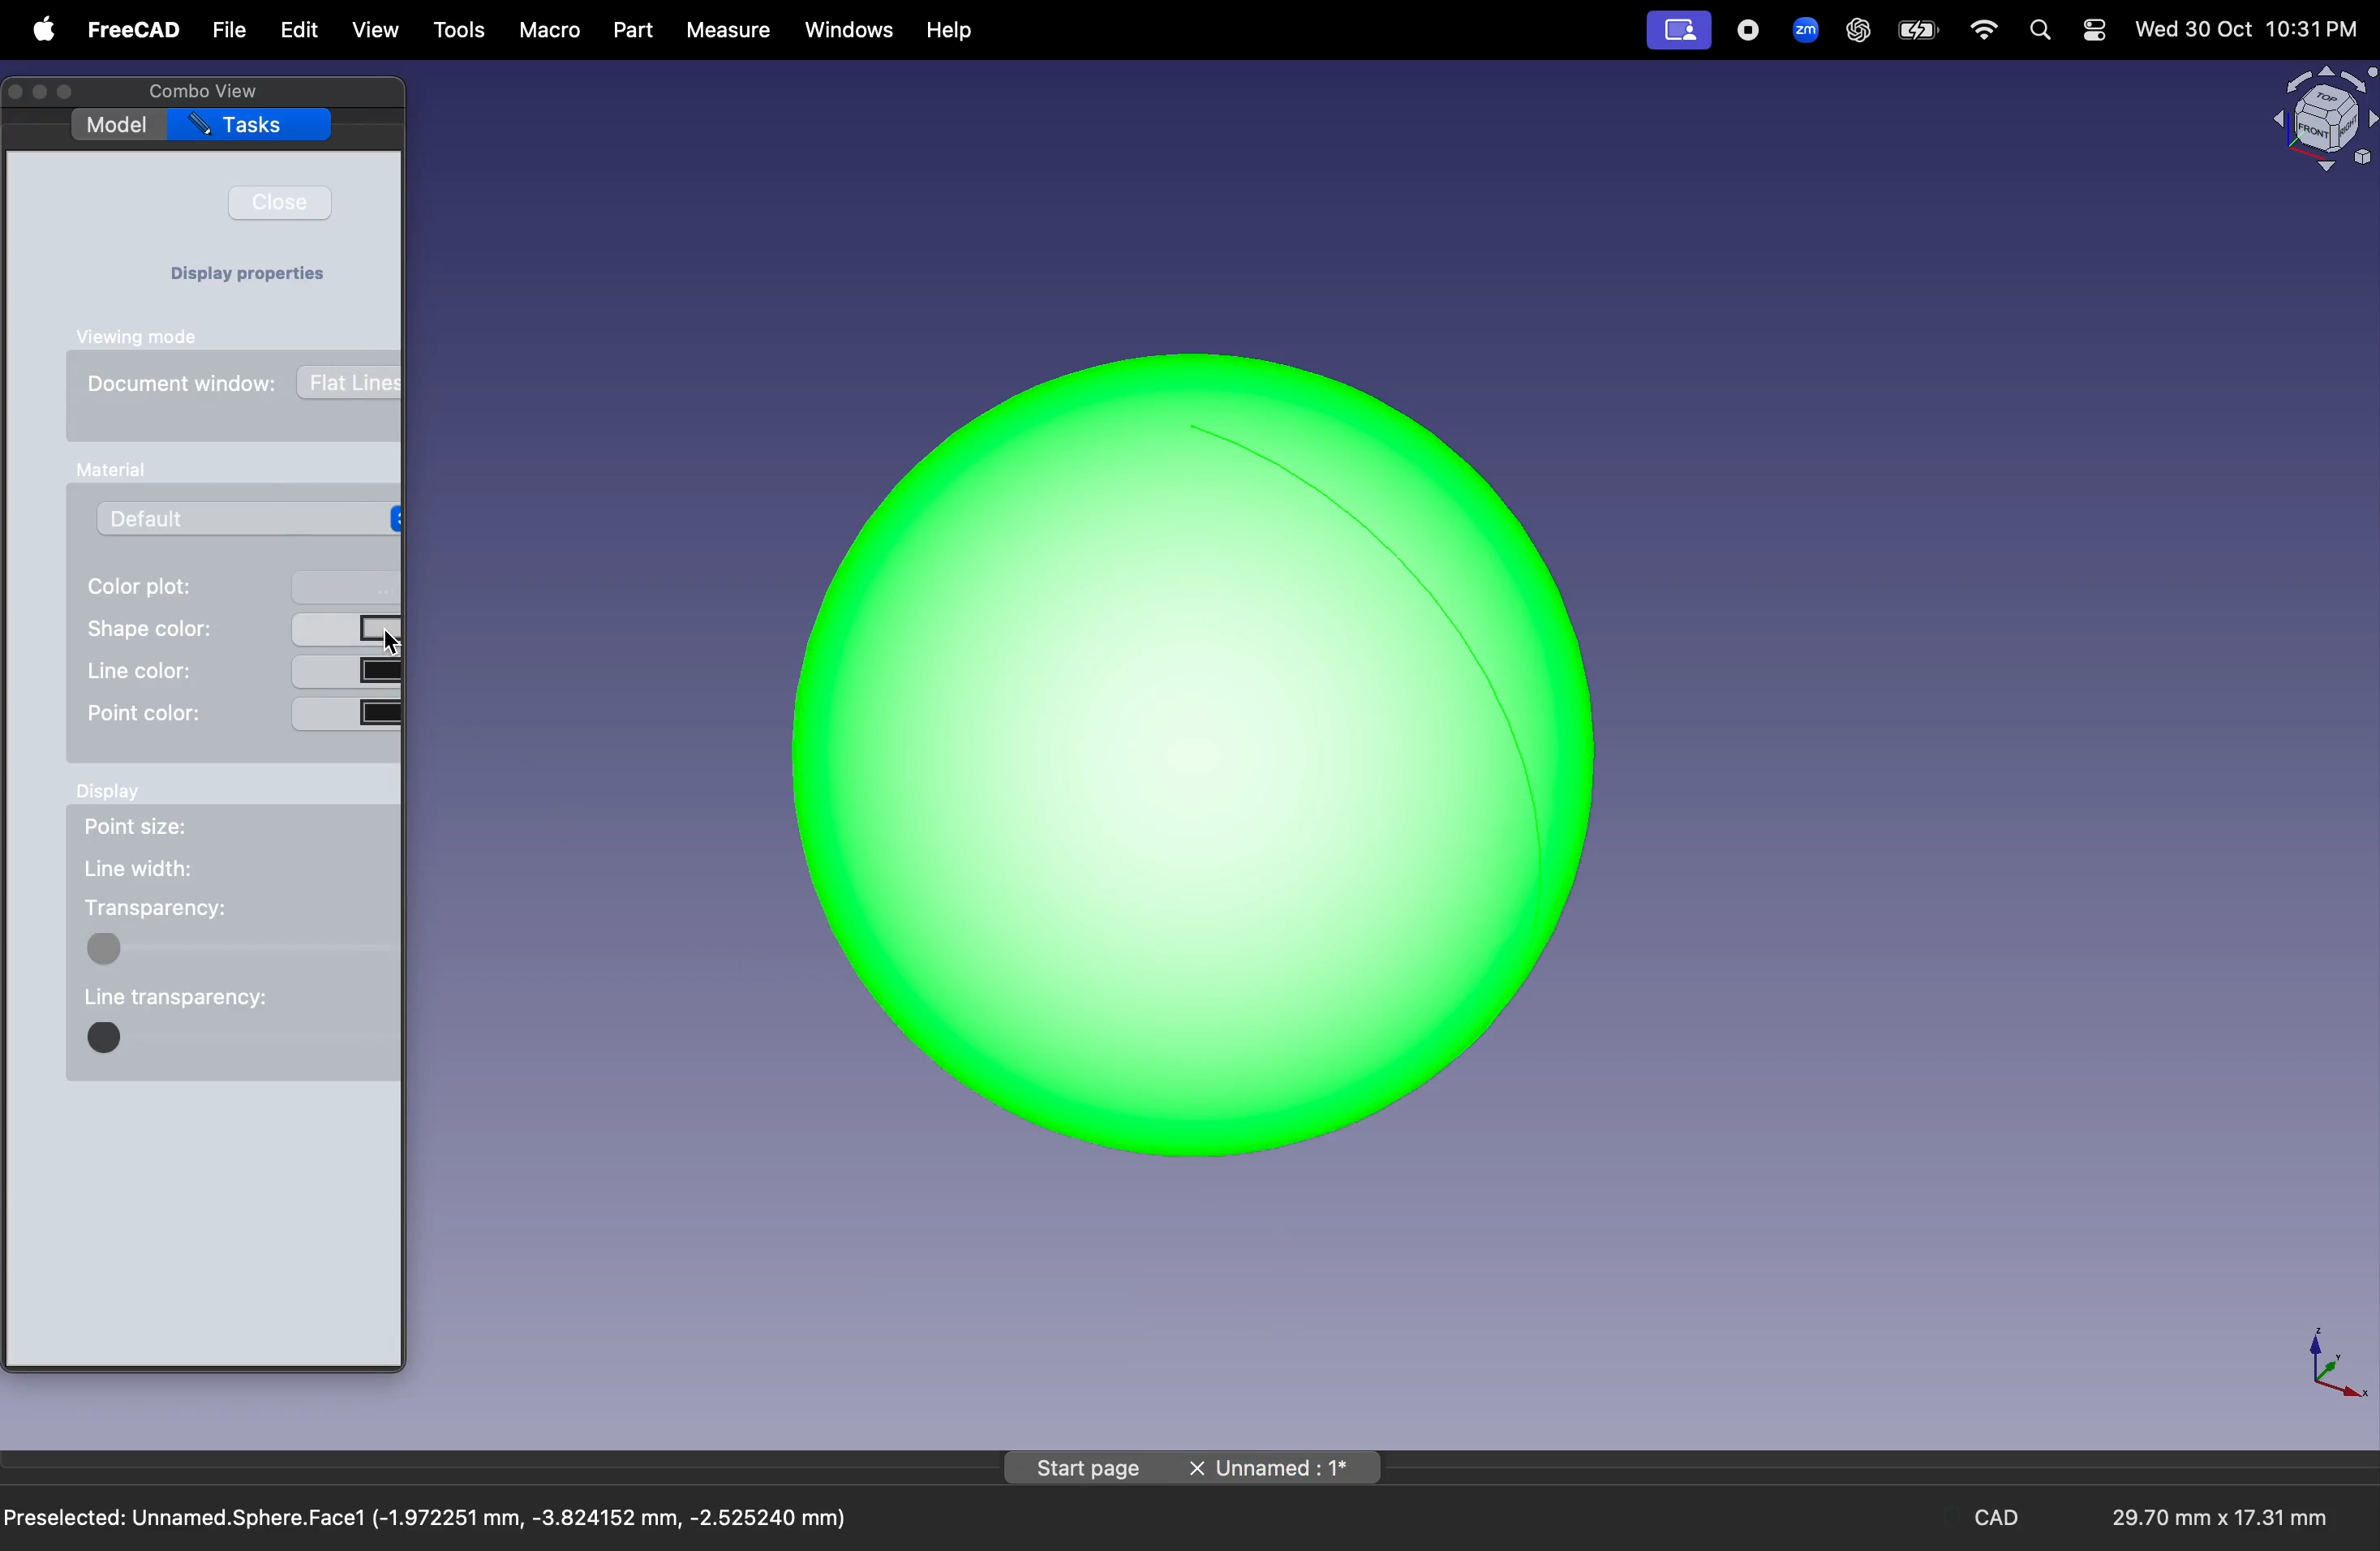  What do you see at coordinates (182, 1000) in the screenshot?
I see `line tranparency` at bounding box center [182, 1000].